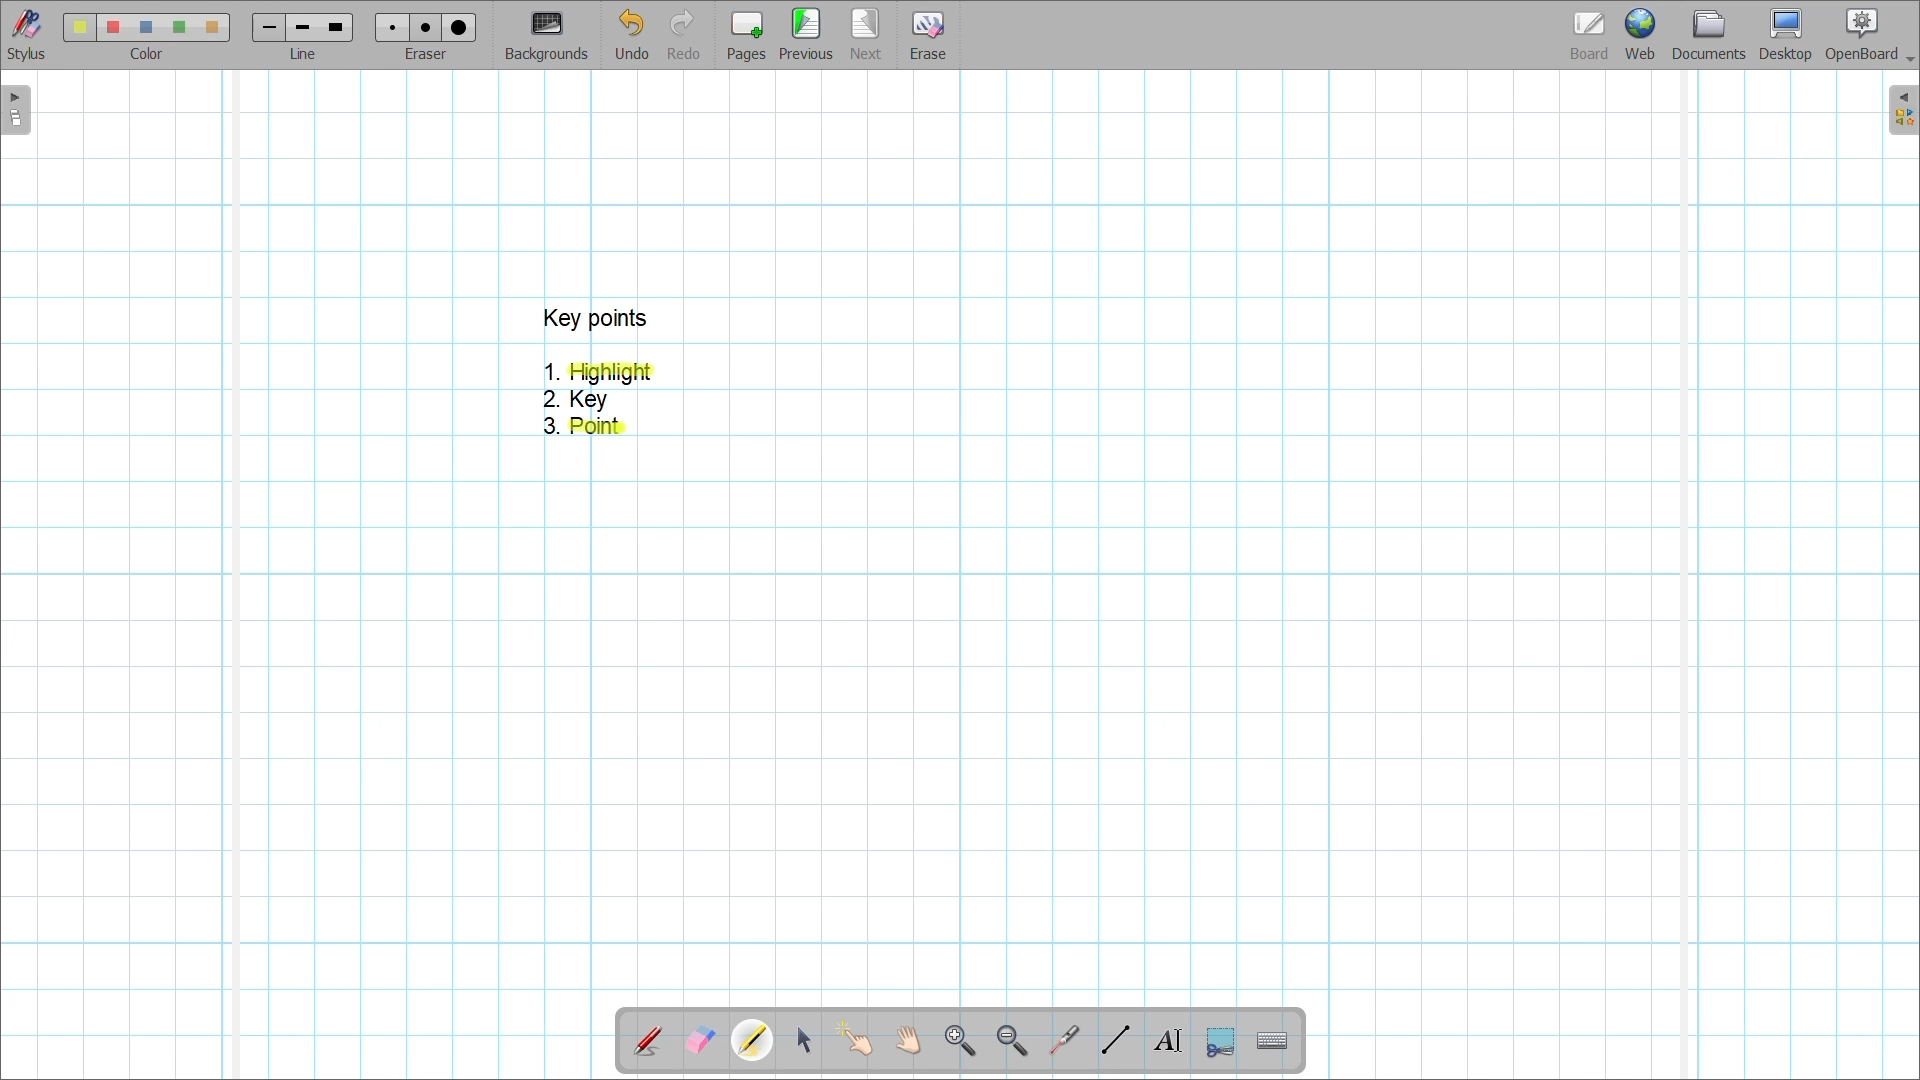  I want to click on eraser, so click(430, 55).